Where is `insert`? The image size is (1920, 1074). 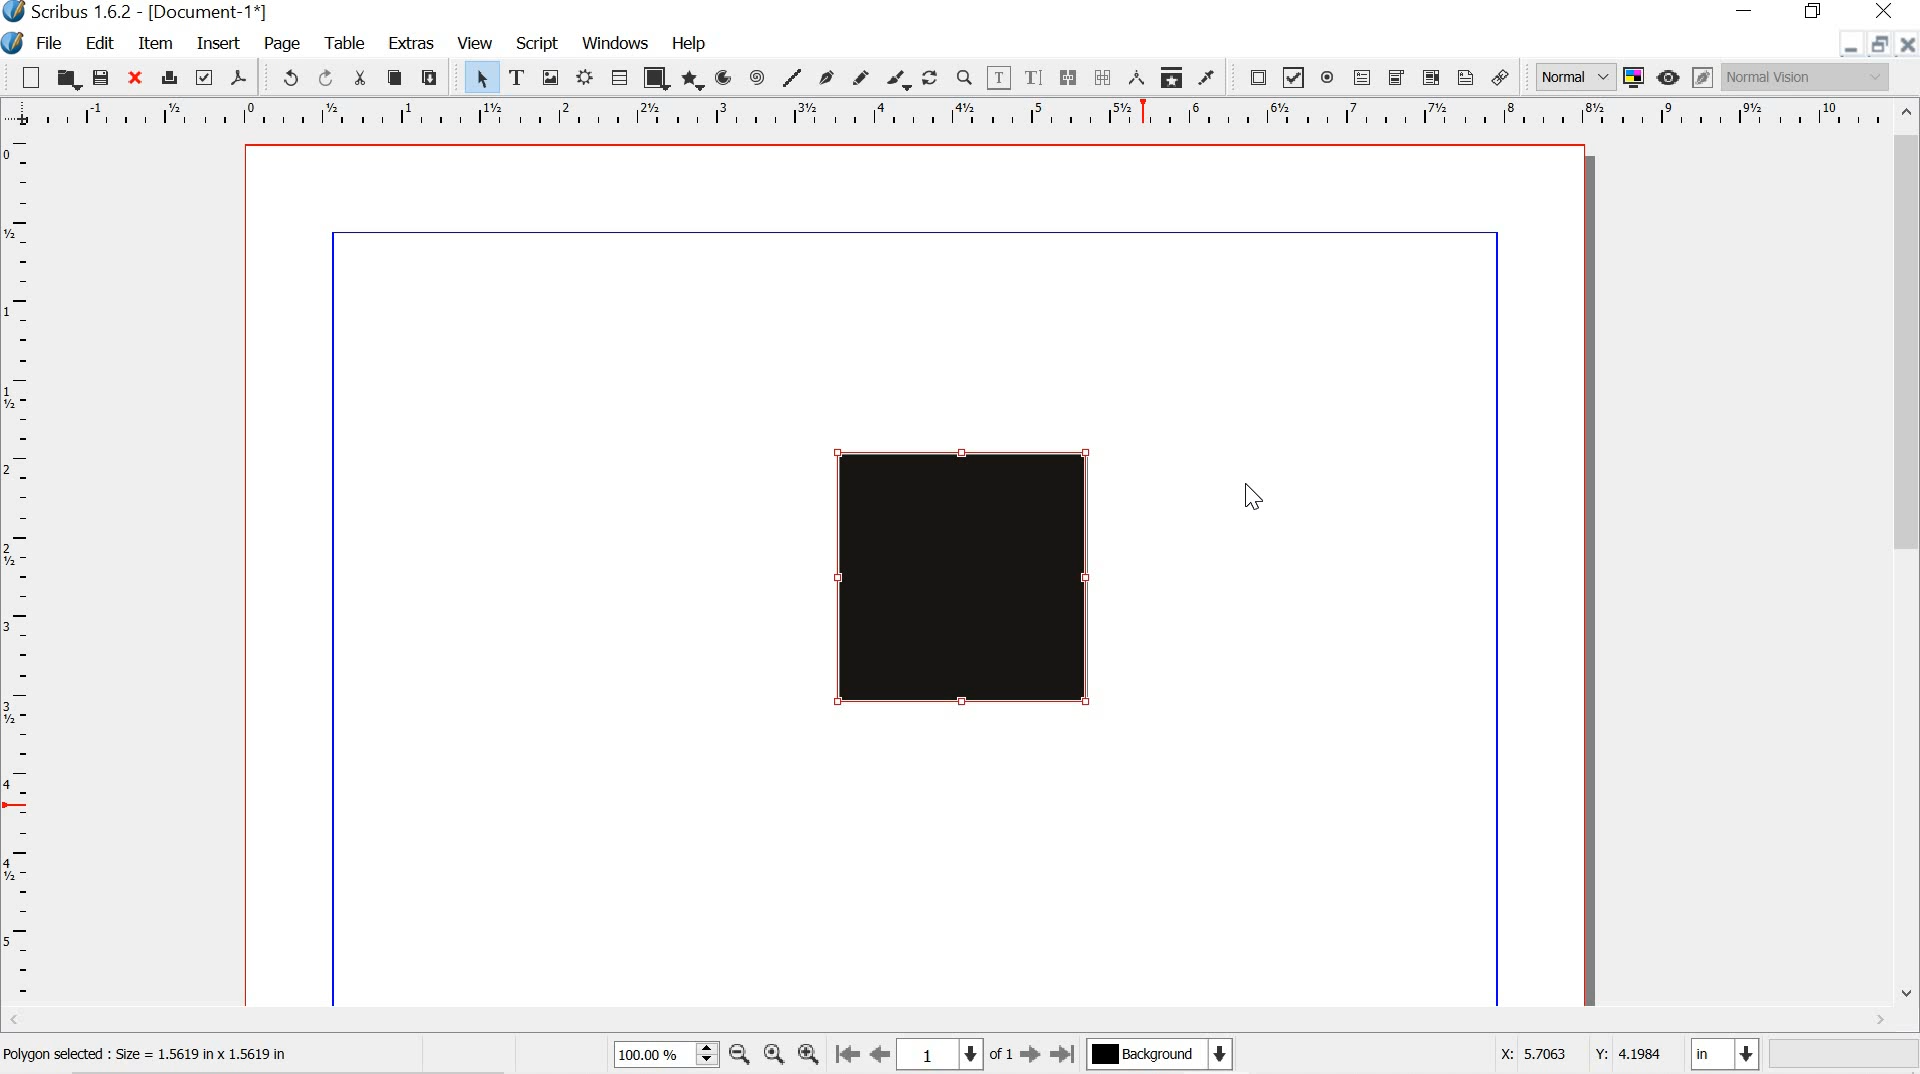
insert is located at coordinates (216, 45).